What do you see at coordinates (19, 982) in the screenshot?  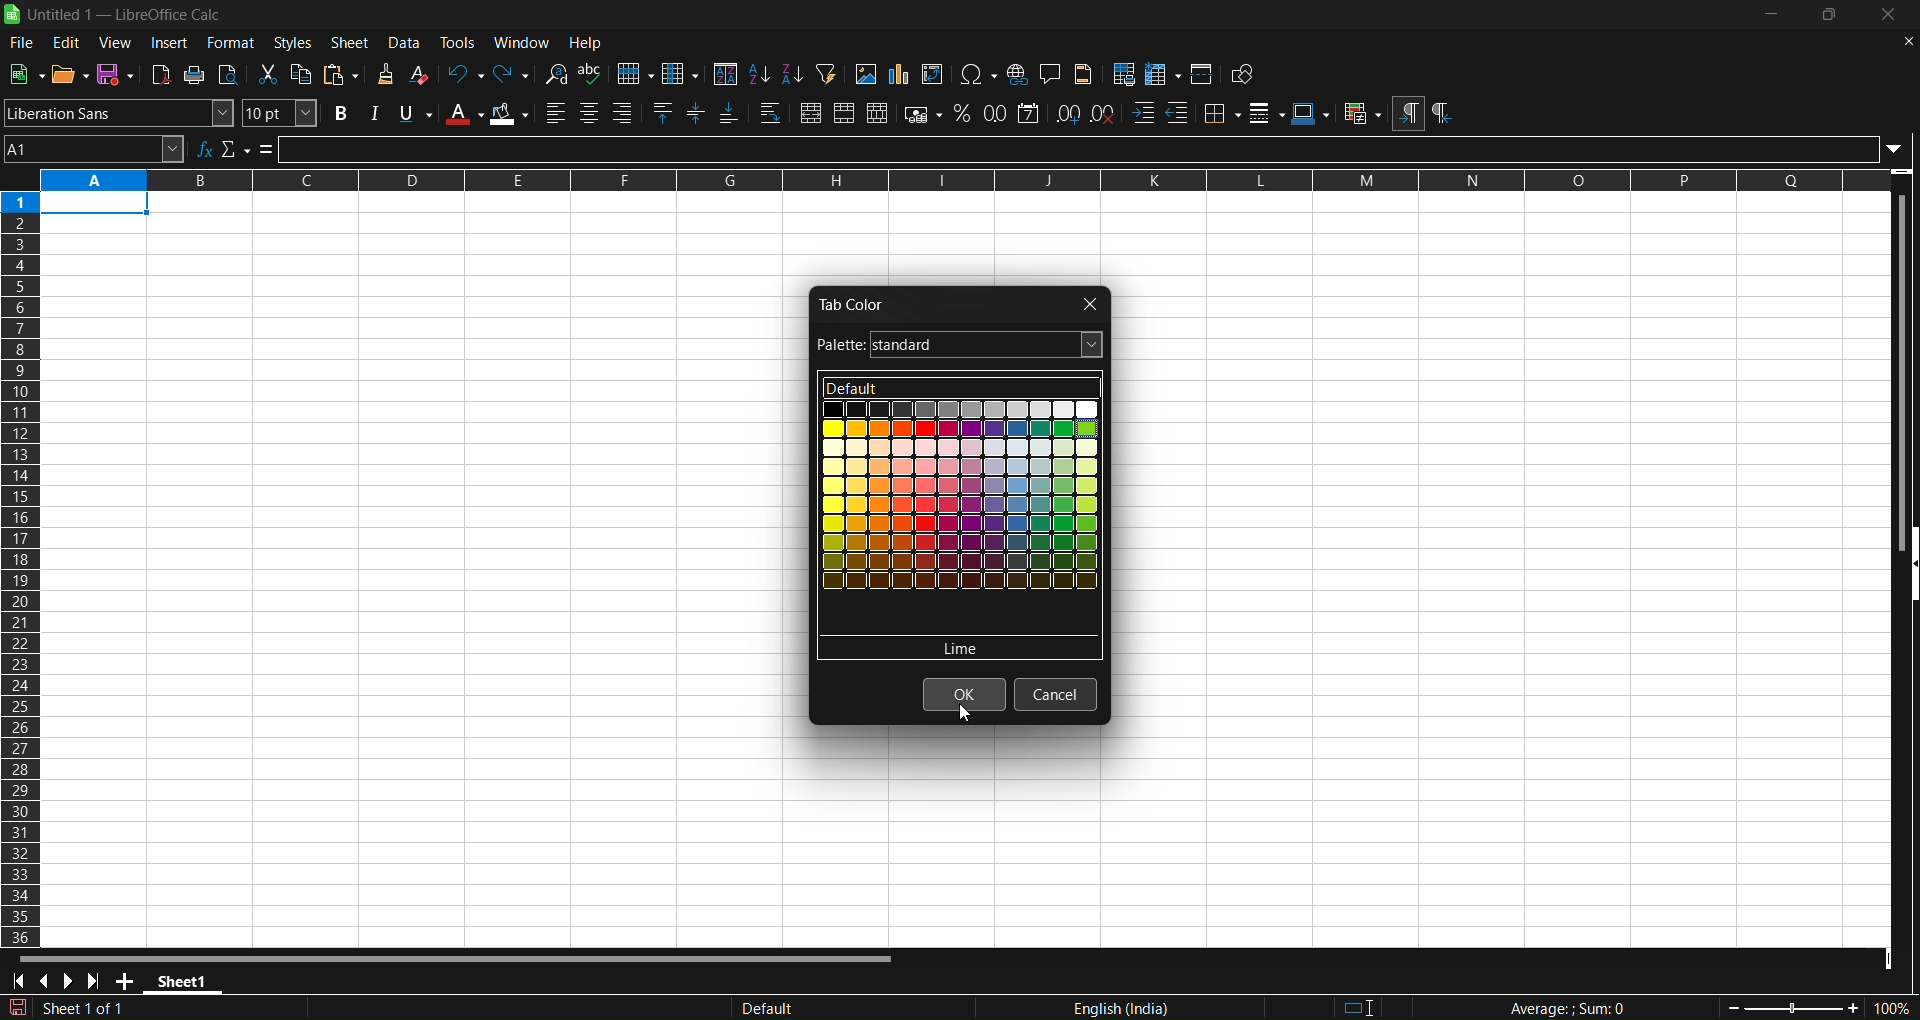 I see `scroll to first sheet` at bounding box center [19, 982].